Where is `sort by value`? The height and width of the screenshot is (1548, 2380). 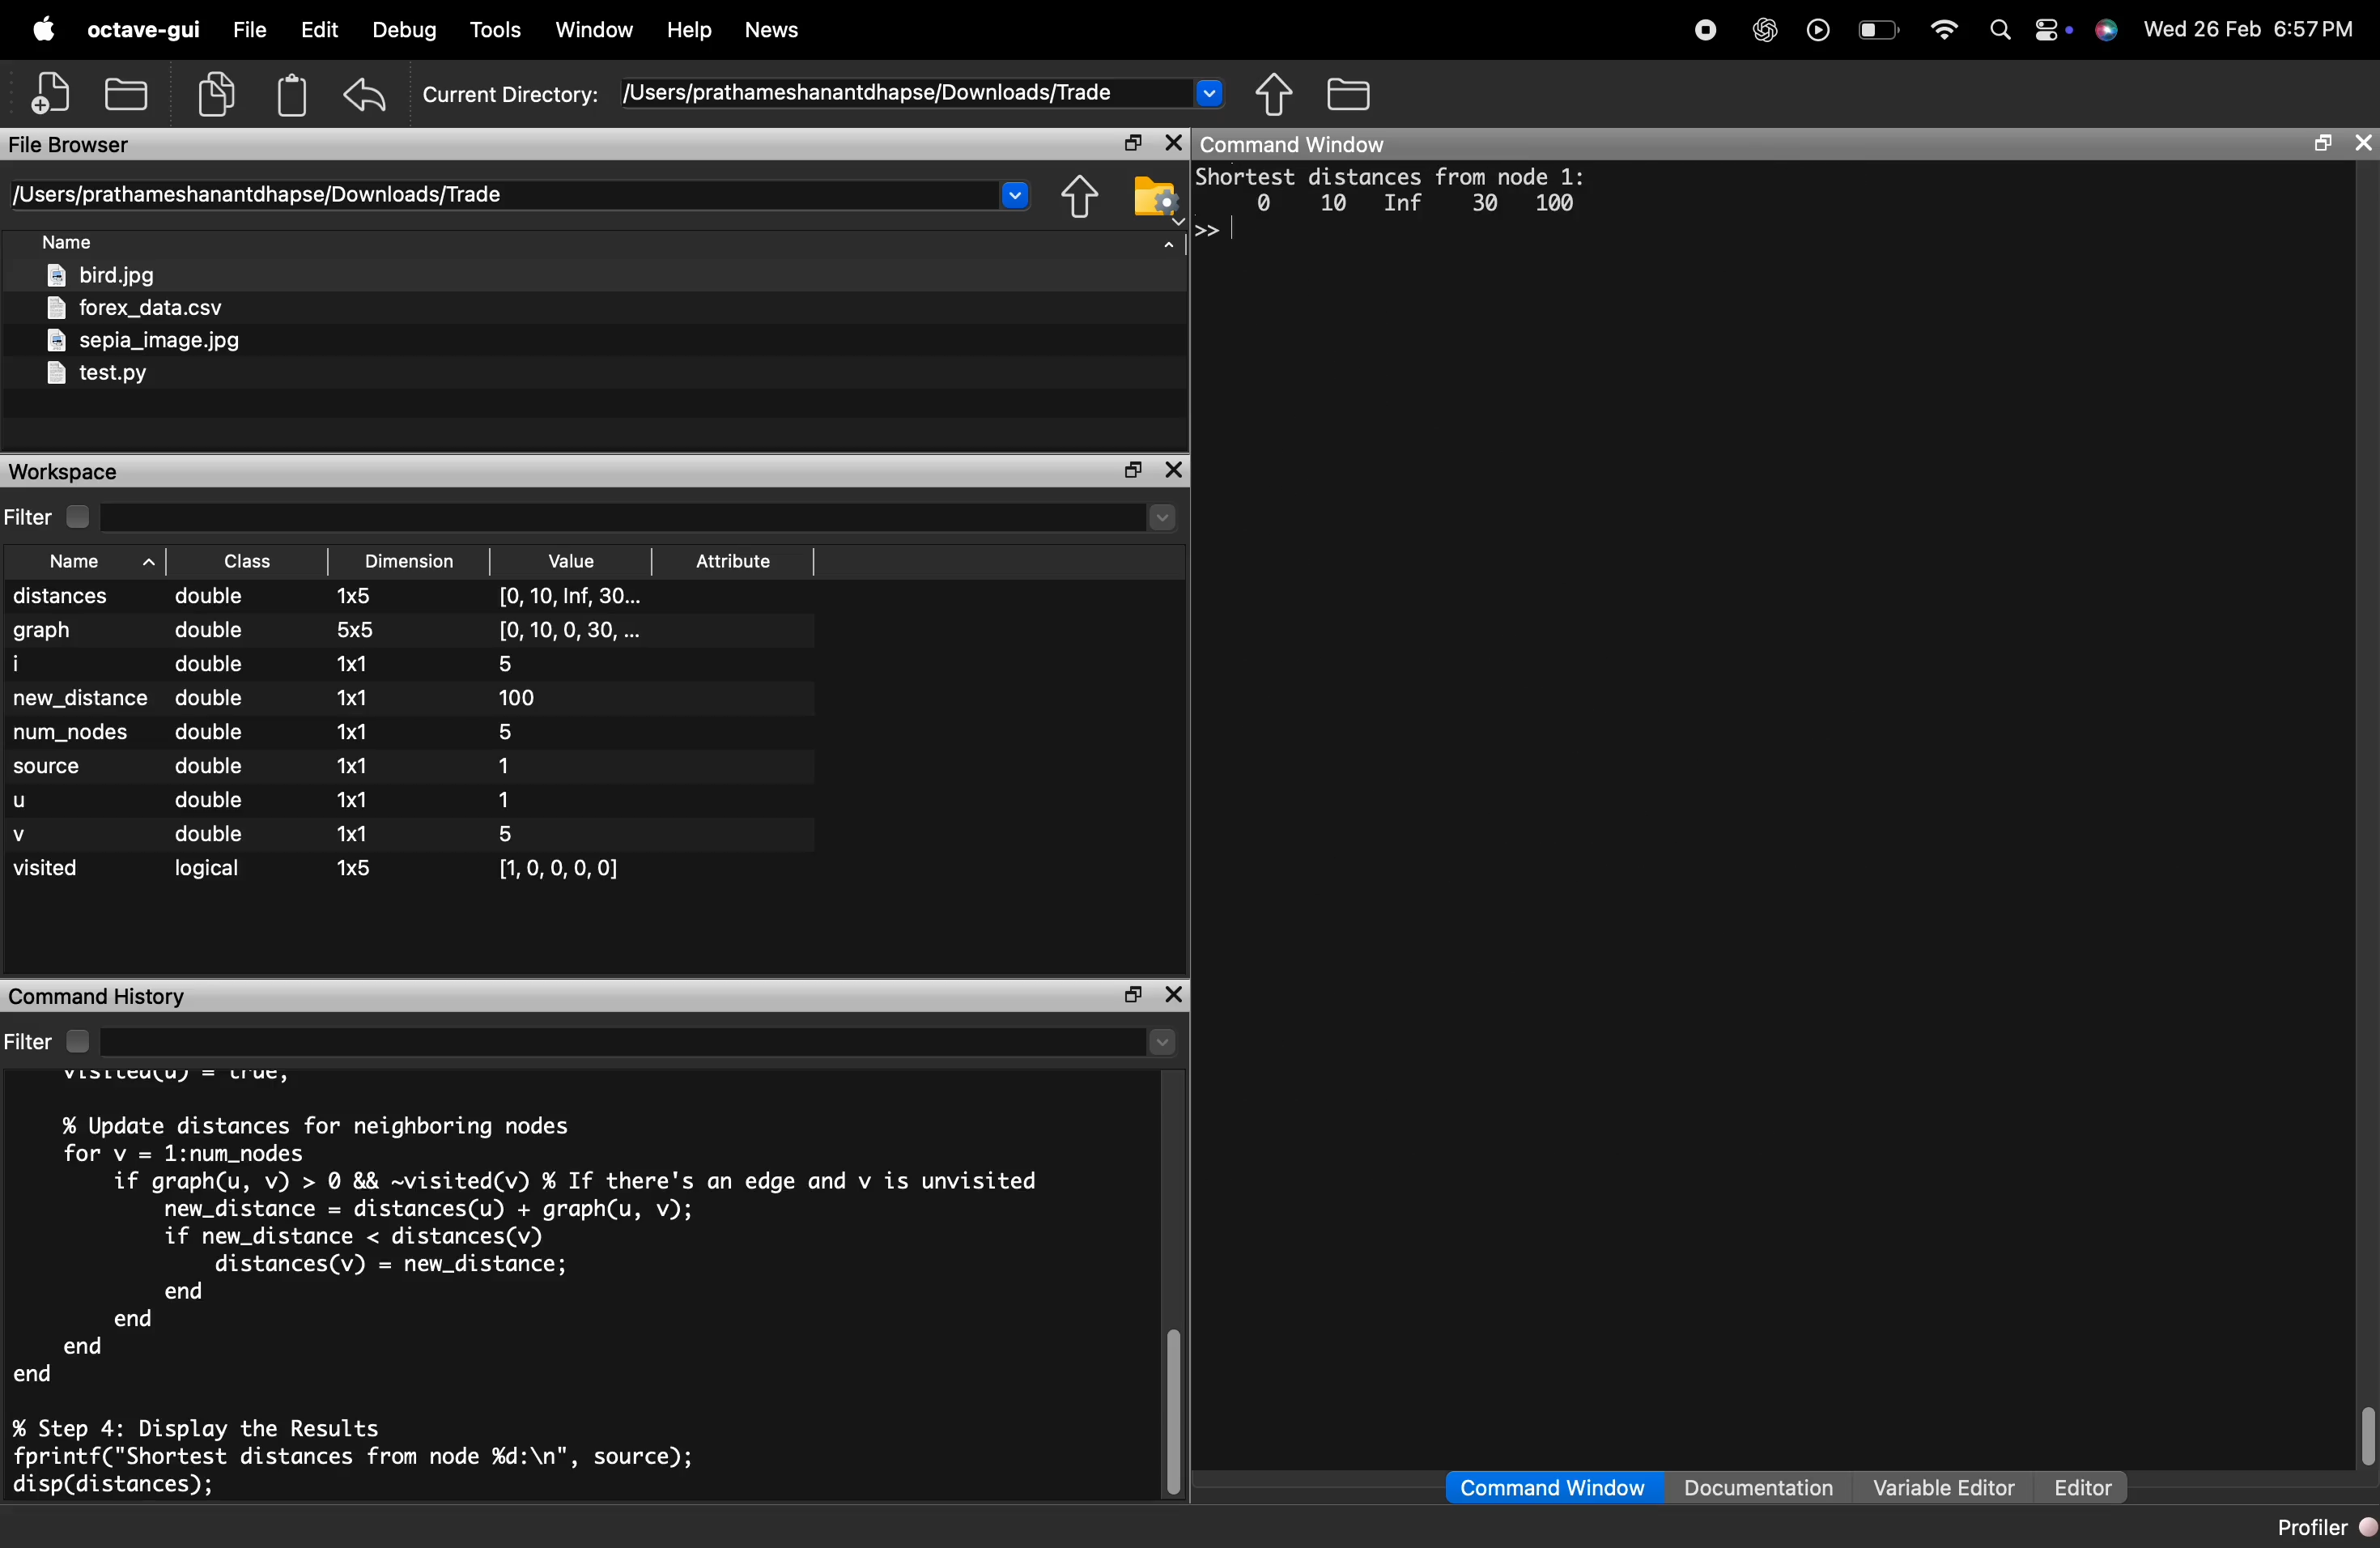
sort by value is located at coordinates (572, 562).